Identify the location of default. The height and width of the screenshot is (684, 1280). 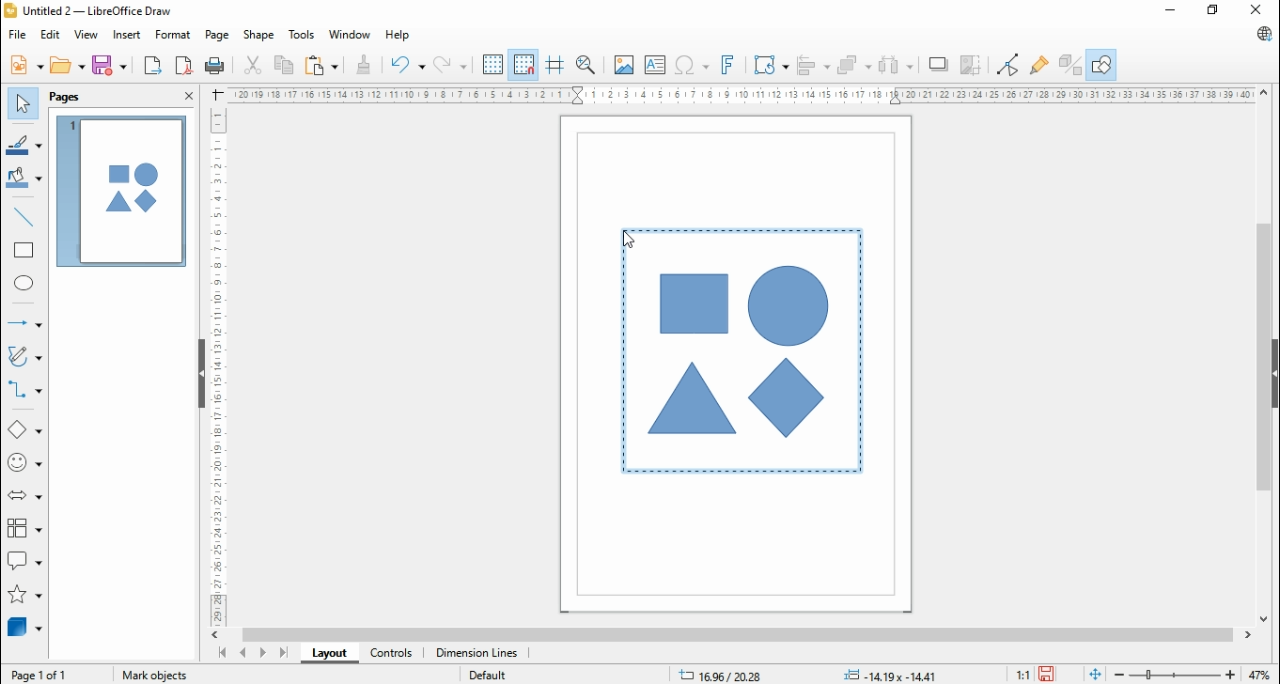
(488, 676).